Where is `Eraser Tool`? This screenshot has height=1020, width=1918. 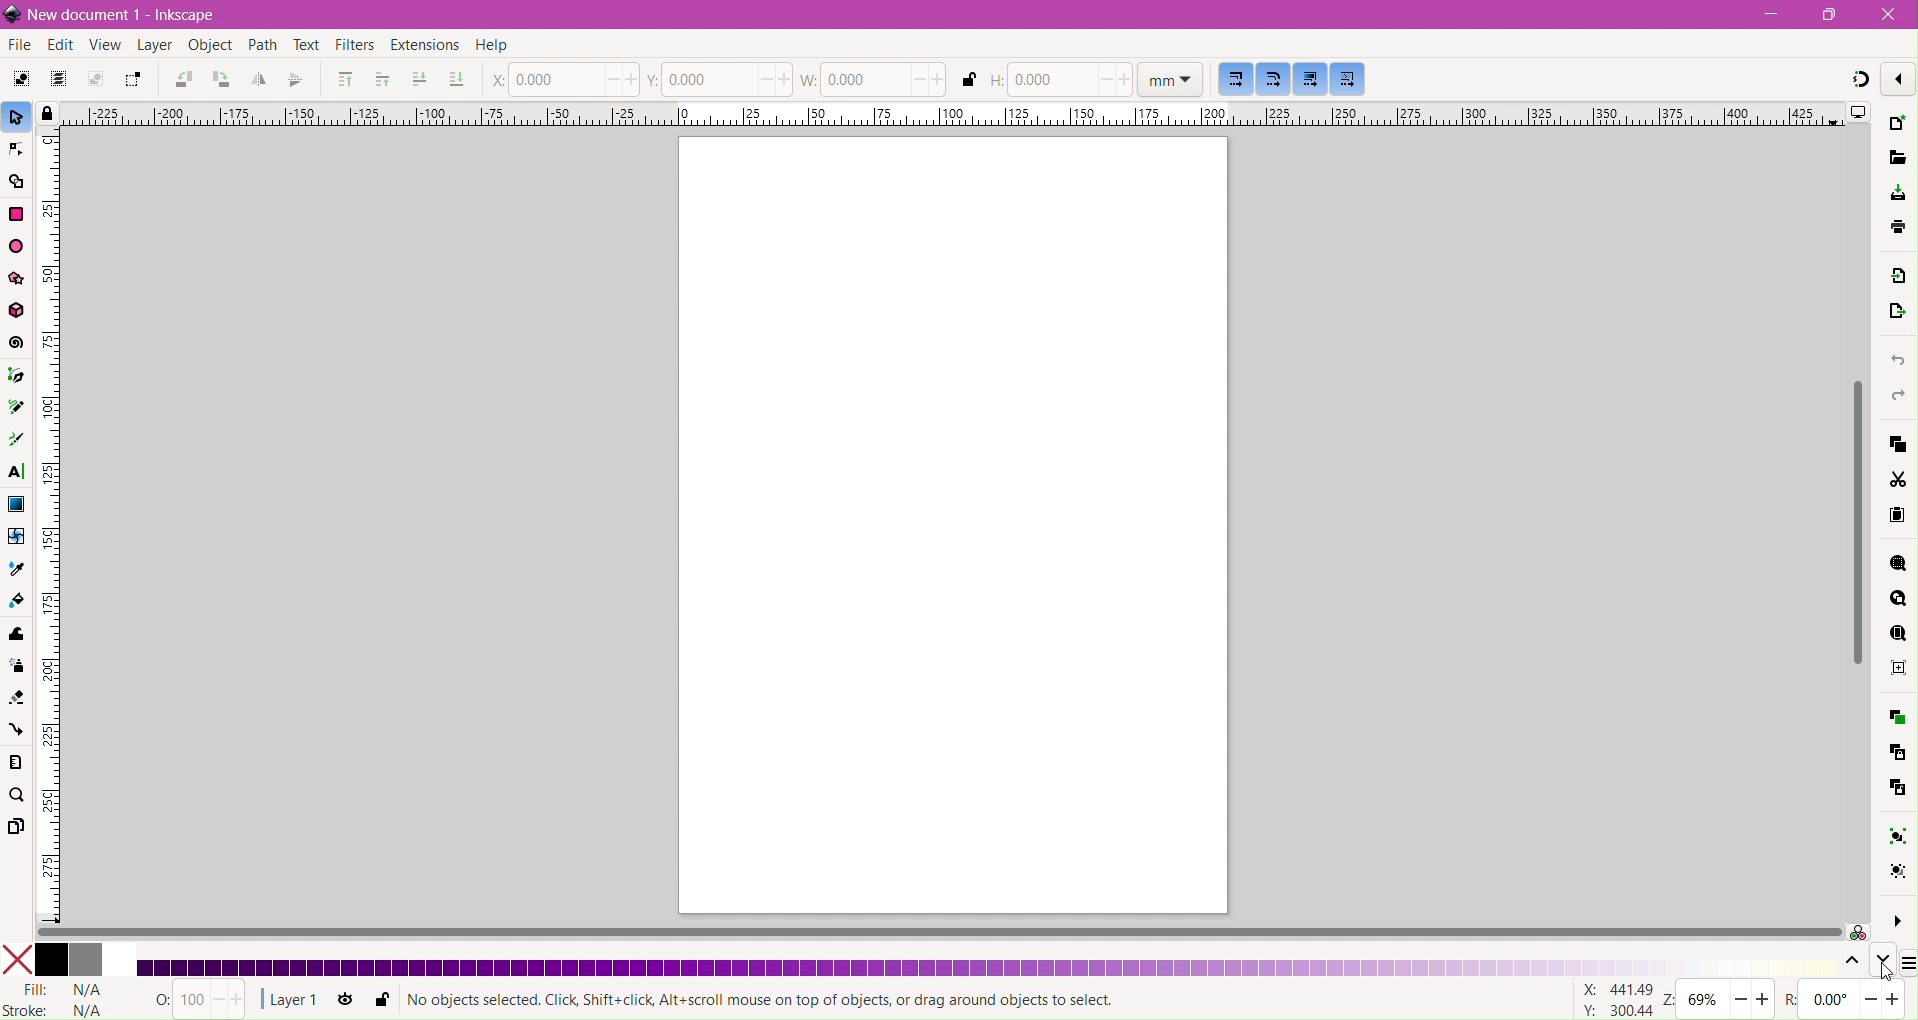 Eraser Tool is located at coordinates (17, 695).